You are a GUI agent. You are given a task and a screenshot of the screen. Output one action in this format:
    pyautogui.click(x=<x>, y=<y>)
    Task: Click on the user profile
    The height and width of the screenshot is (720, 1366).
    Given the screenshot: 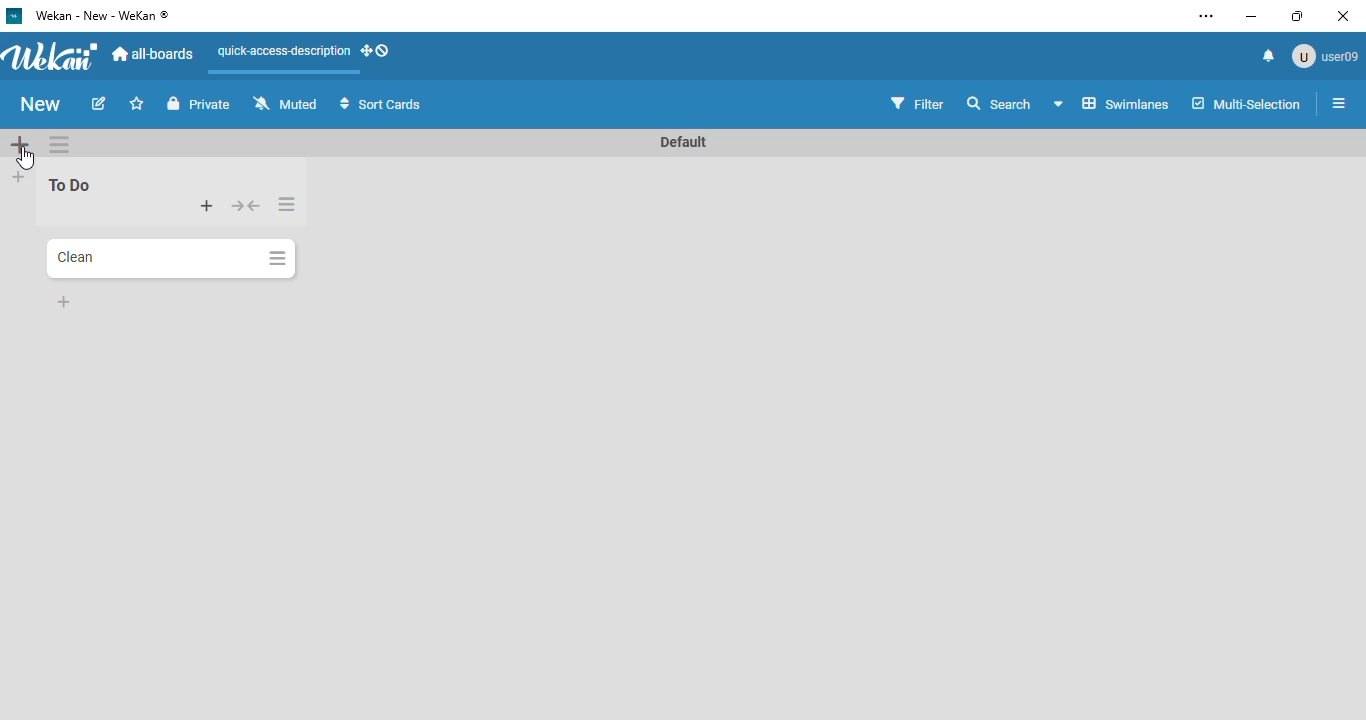 What is the action you would take?
    pyautogui.click(x=1324, y=56)
    